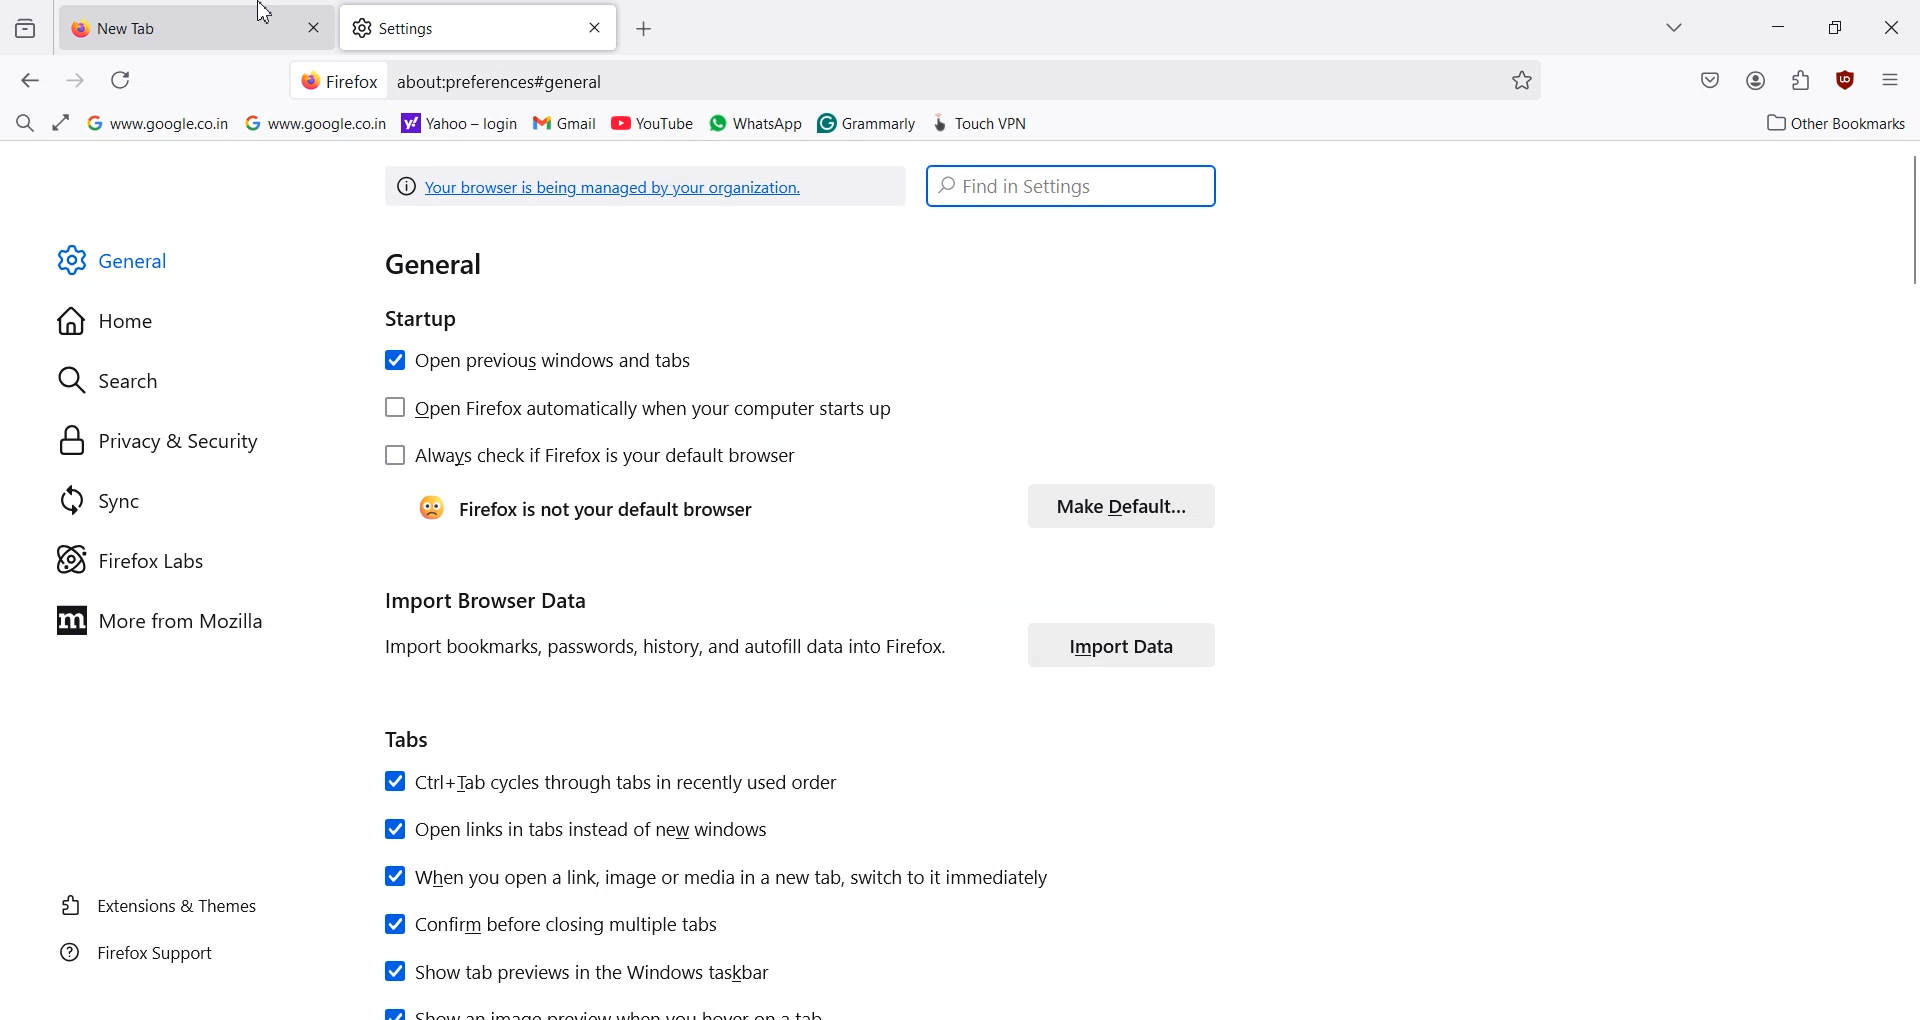 Image resolution: width=1920 pixels, height=1020 pixels. What do you see at coordinates (339, 80) in the screenshot?
I see `Fire fox` at bounding box center [339, 80].